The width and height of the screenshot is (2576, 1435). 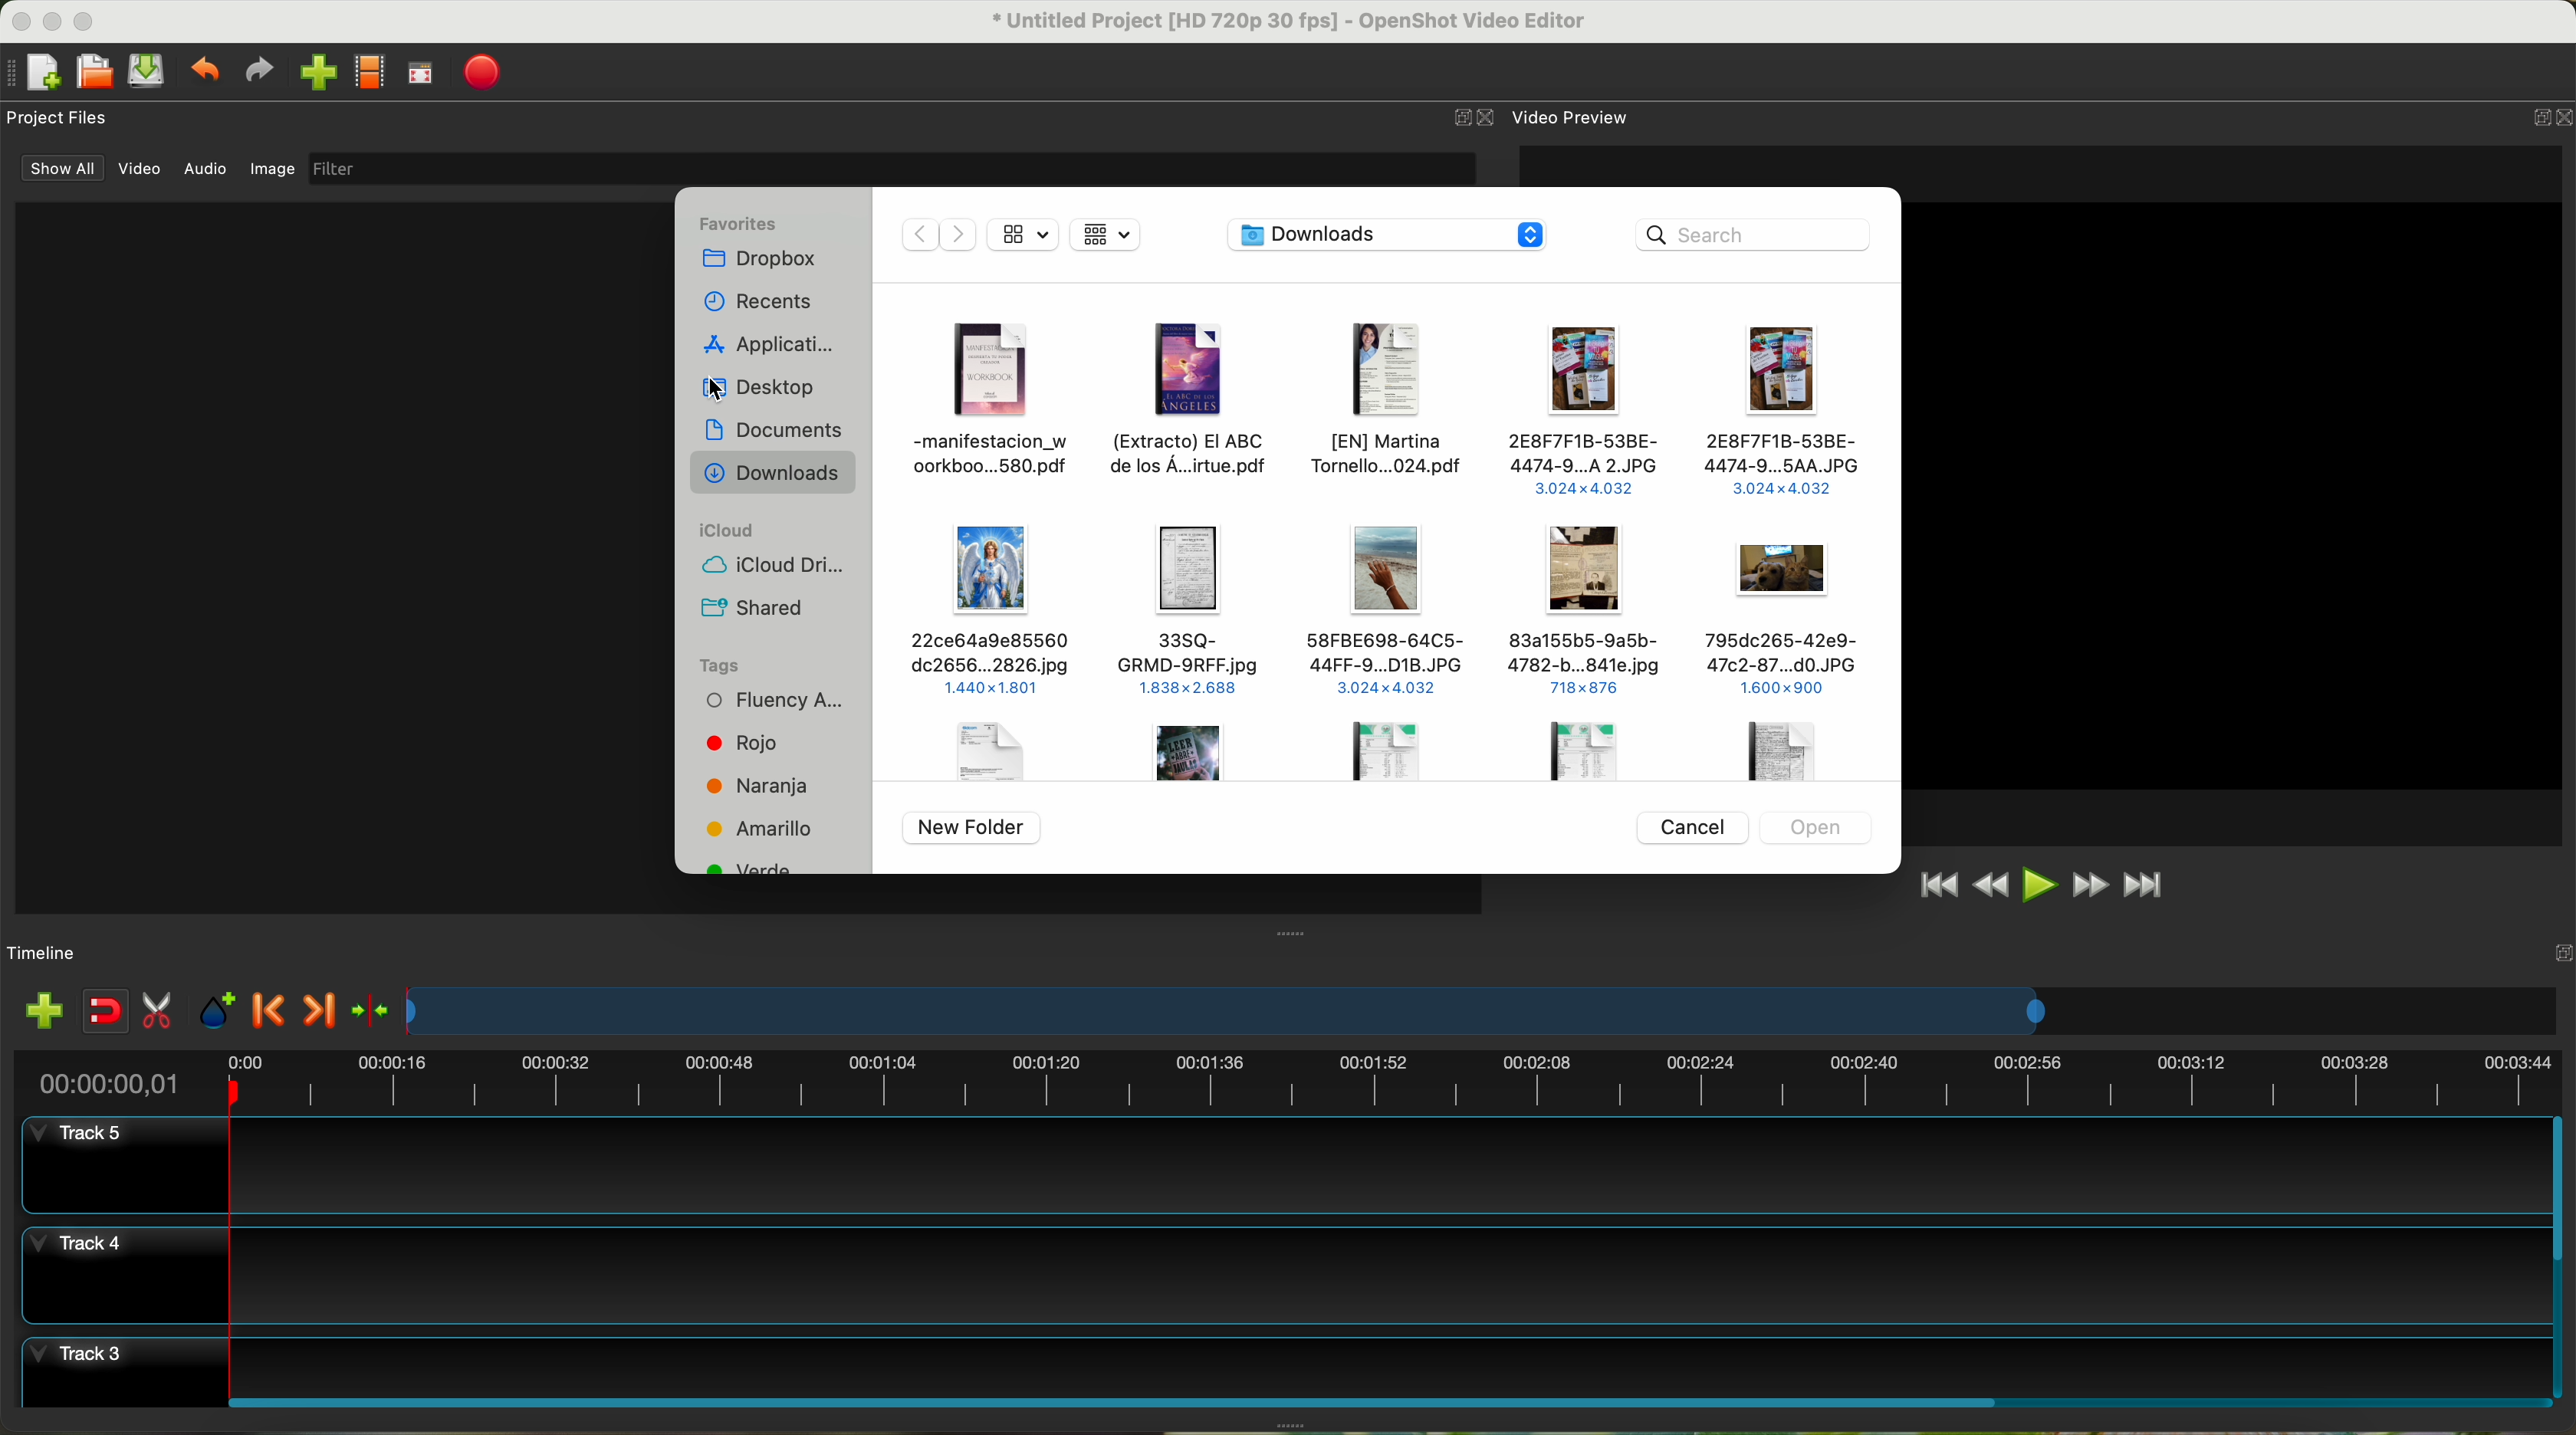 What do you see at coordinates (217, 1011) in the screenshot?
I see `add mark` at bounding box center [217, 1011].